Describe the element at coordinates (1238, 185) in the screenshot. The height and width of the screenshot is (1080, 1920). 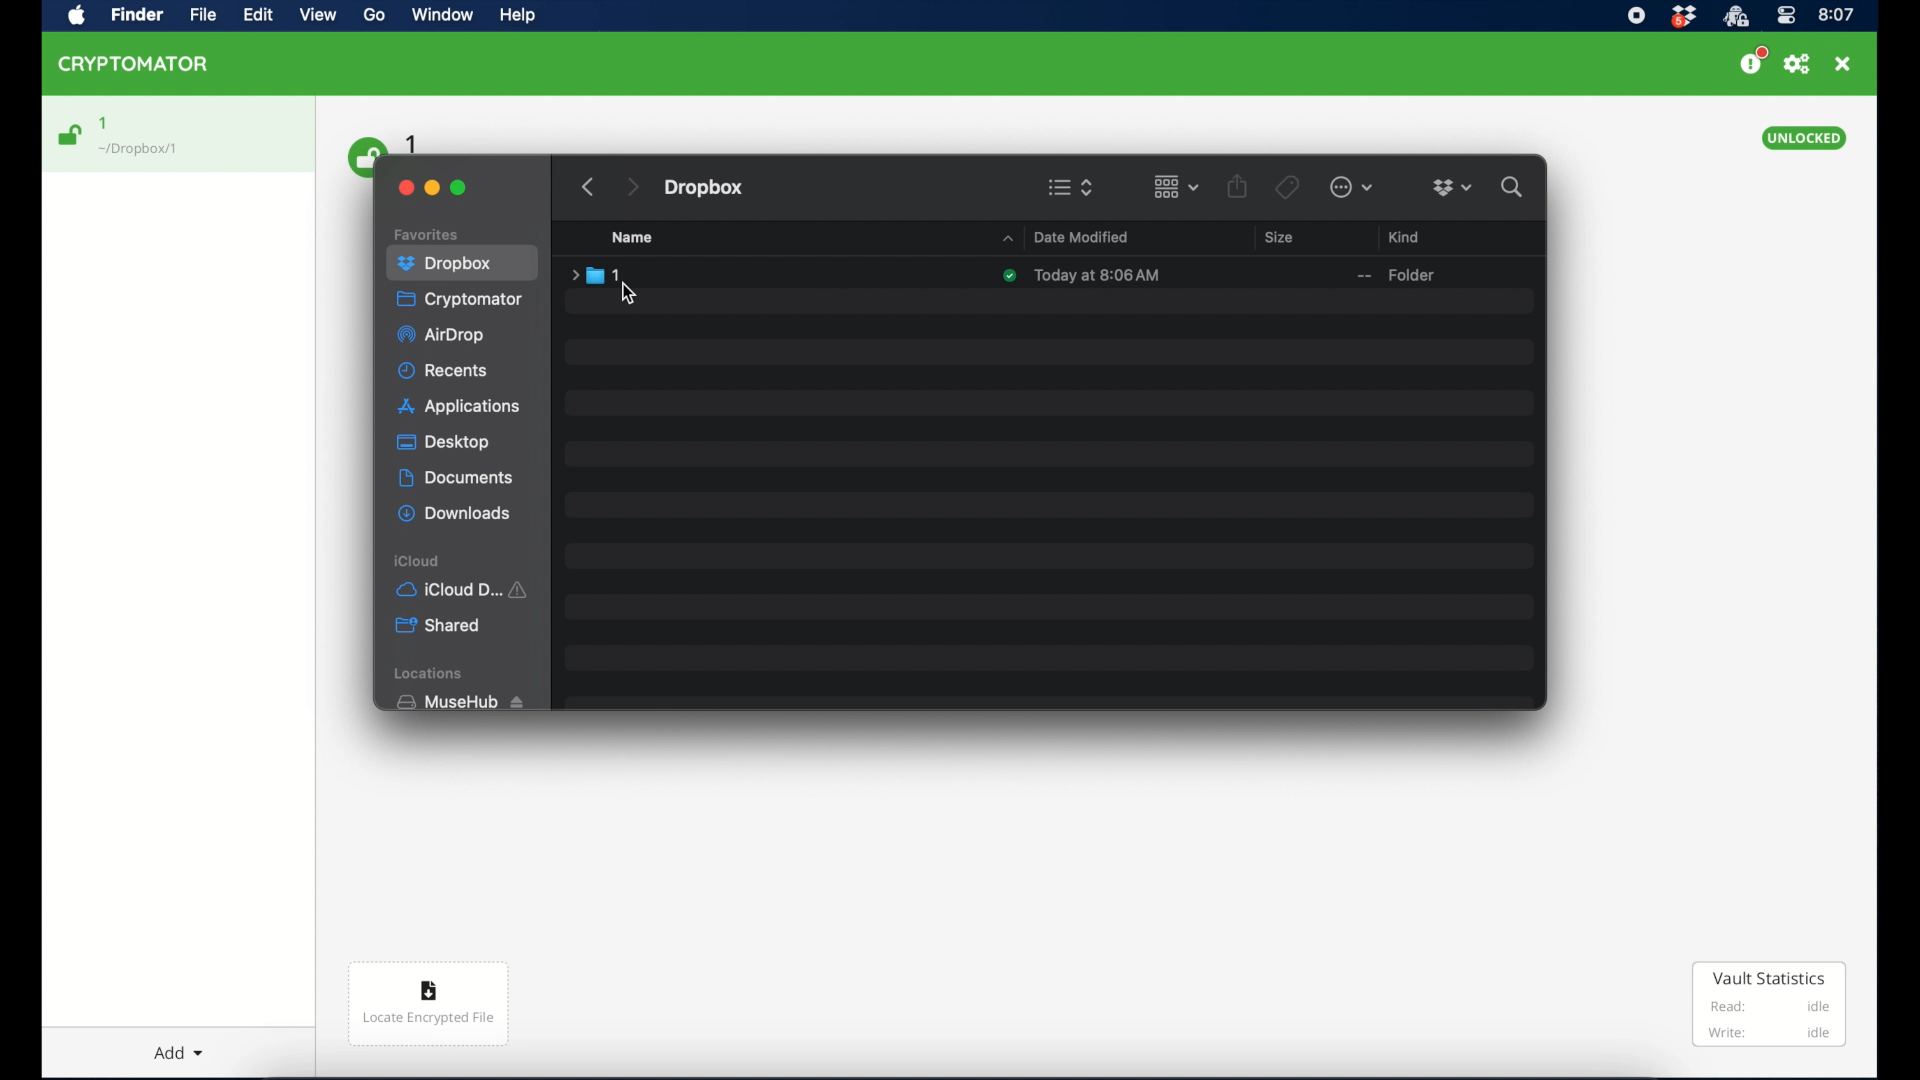
I see `share` at that location.